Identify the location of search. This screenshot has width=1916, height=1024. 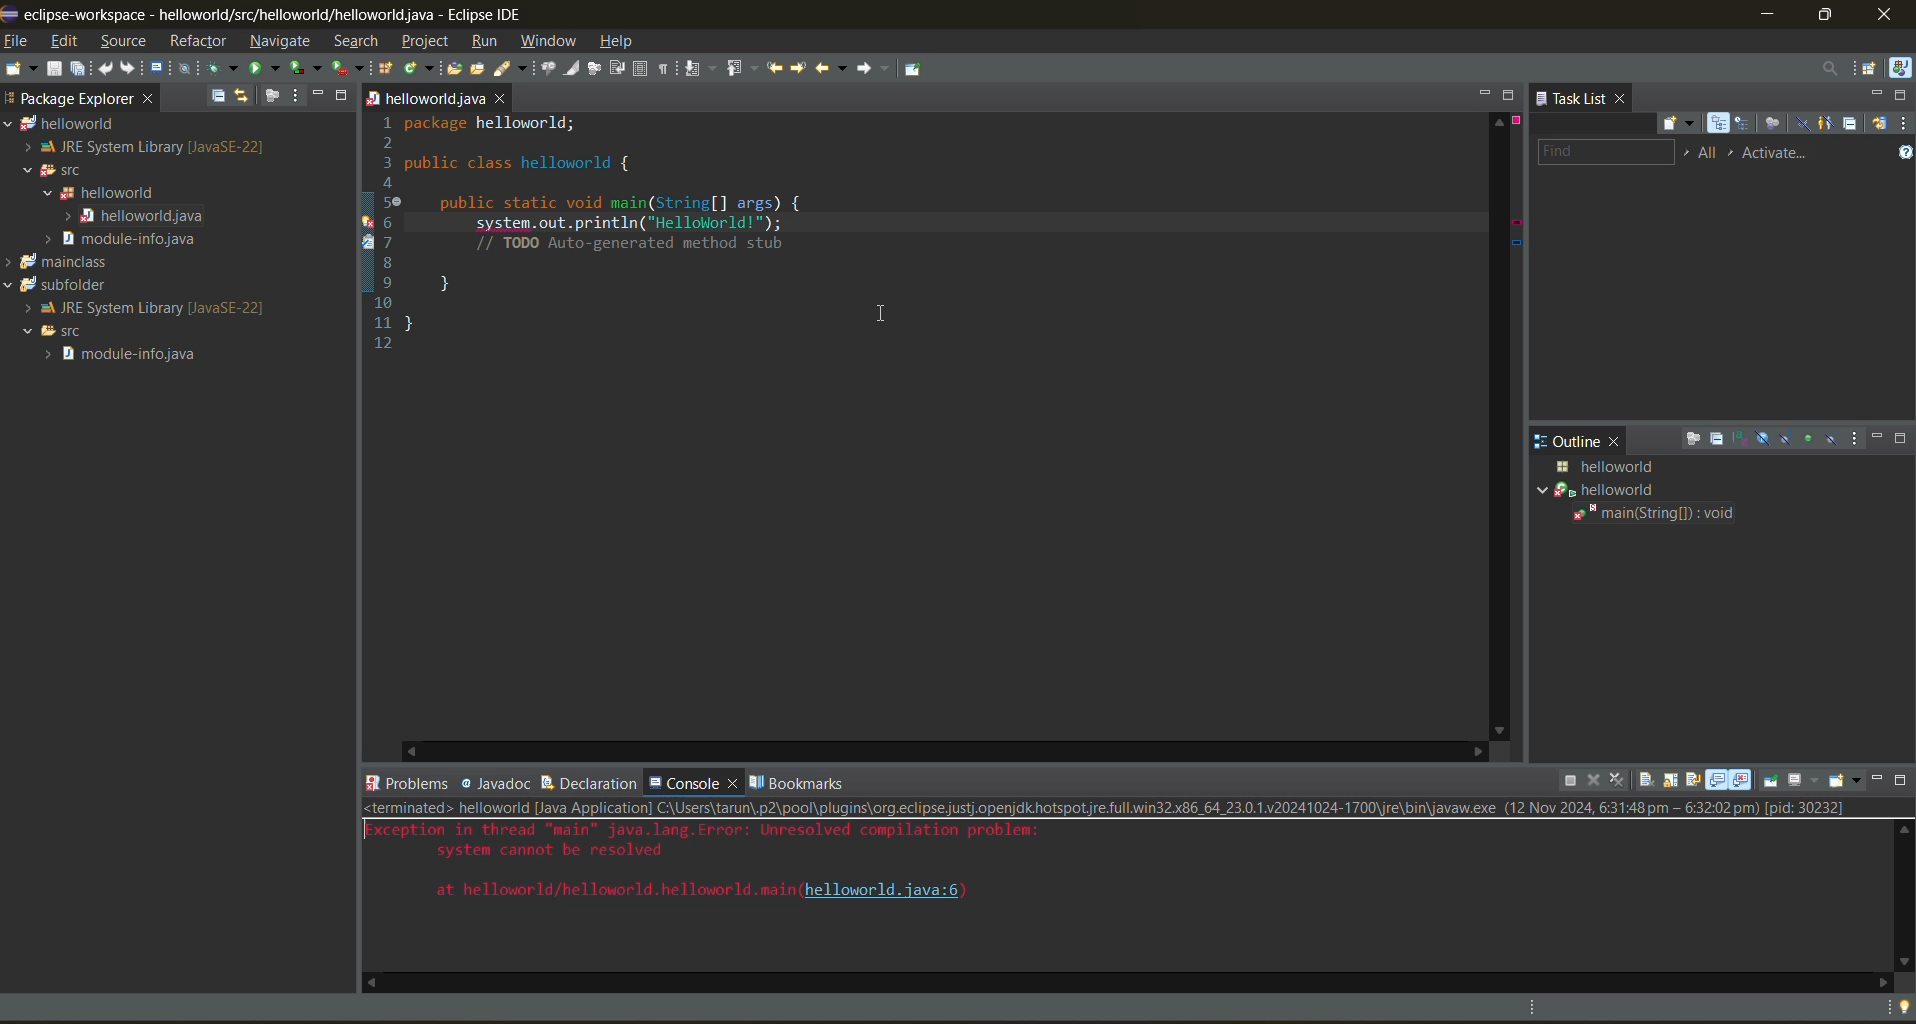
(513, 70).